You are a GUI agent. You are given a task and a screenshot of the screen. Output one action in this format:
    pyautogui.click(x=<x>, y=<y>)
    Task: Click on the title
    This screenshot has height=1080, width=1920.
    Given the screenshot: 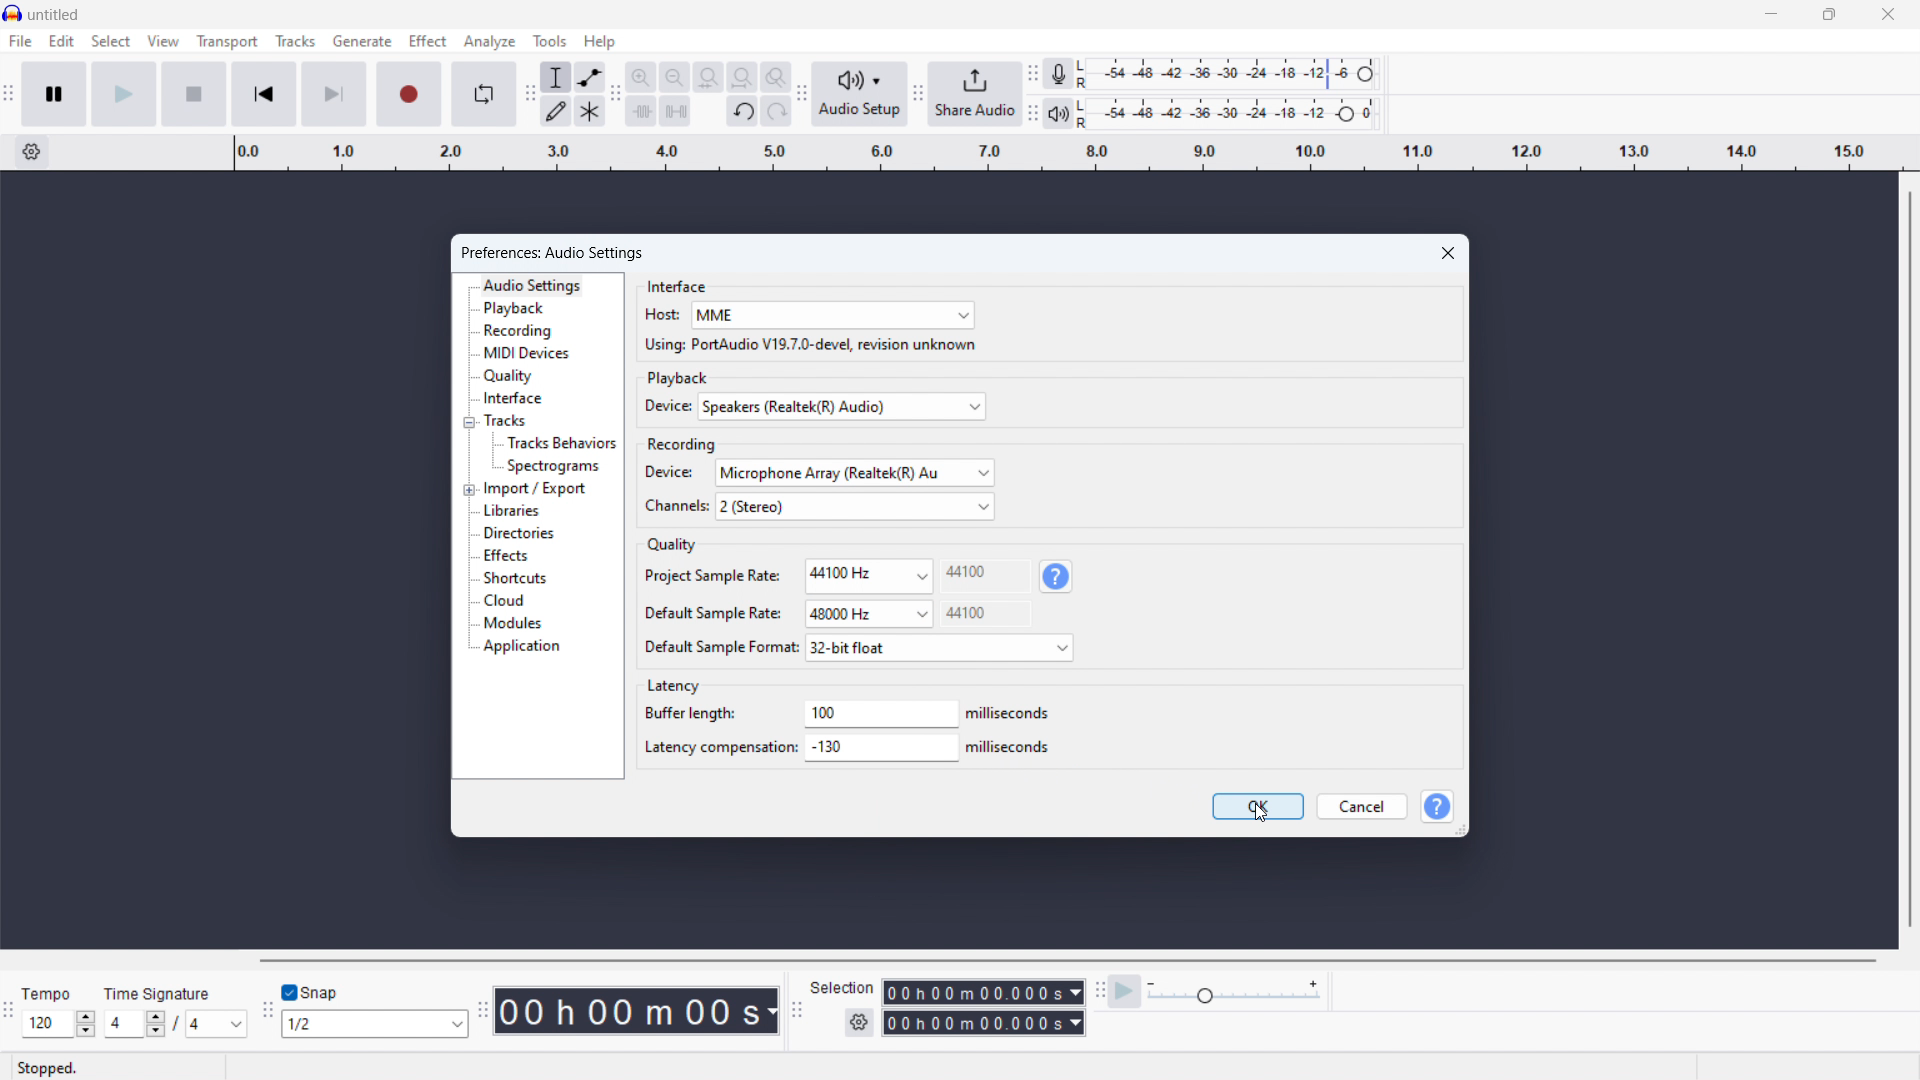 What is the action you would take?
    pyautogui.click(x=54, y=15)
    